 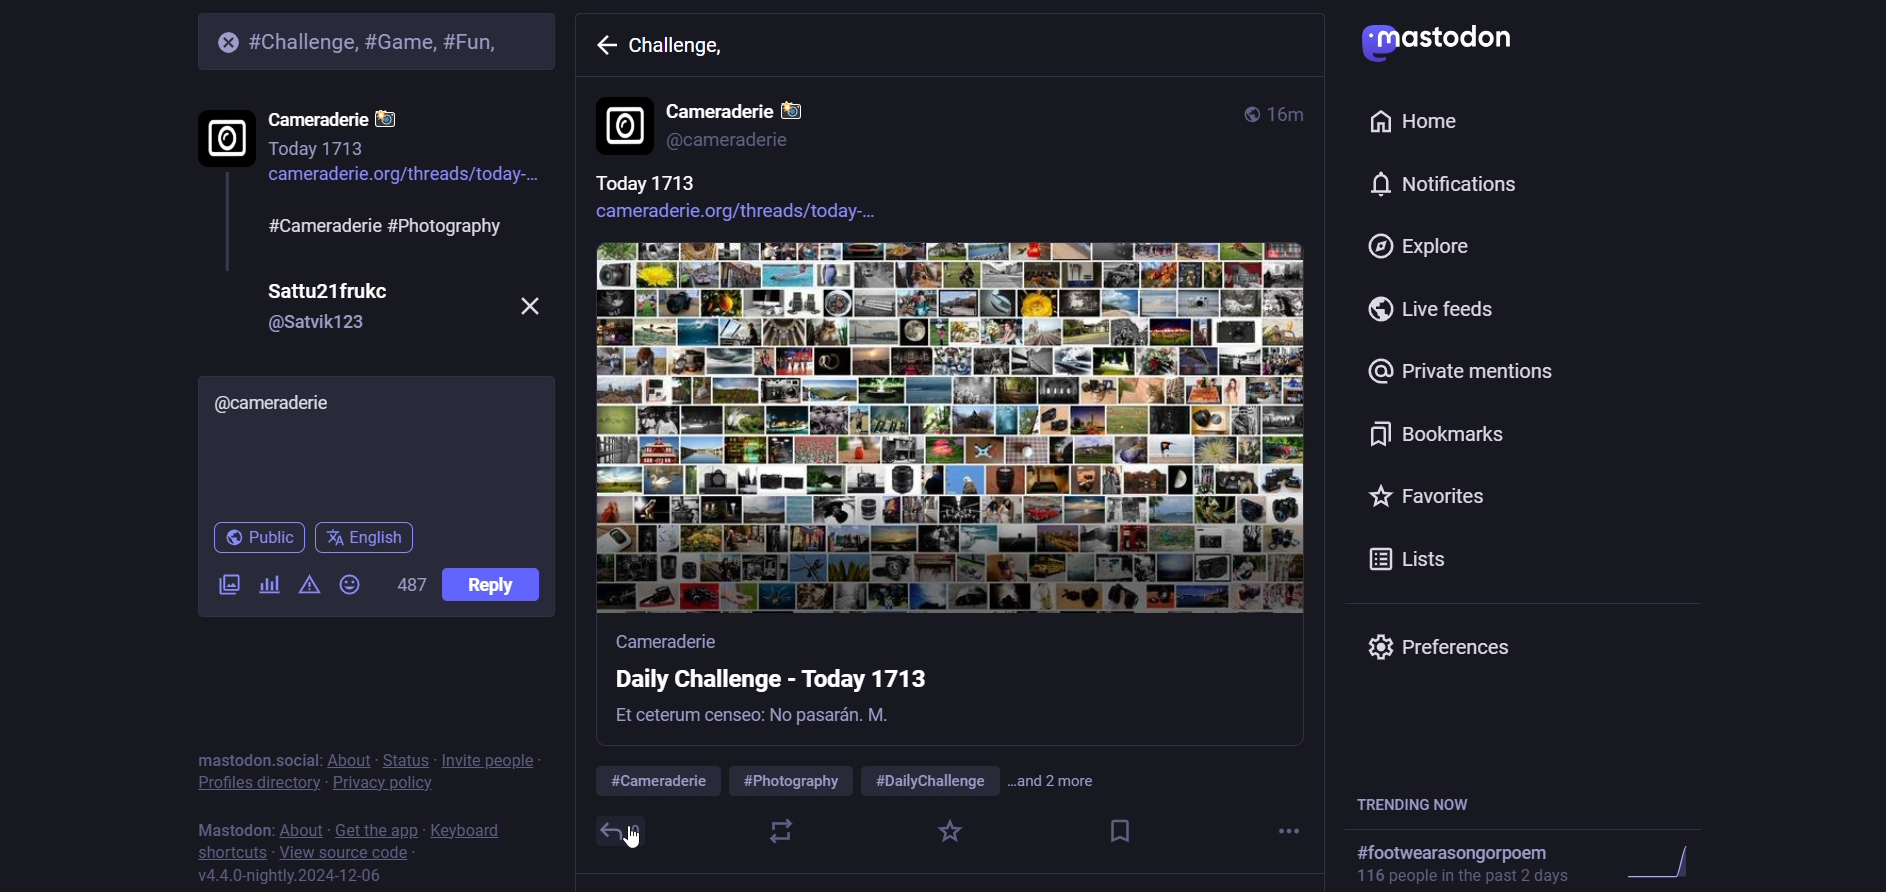 What do you see at coordinates (646, 187) in the screenshot?
I see `caption` at bounding box center [646, 187].